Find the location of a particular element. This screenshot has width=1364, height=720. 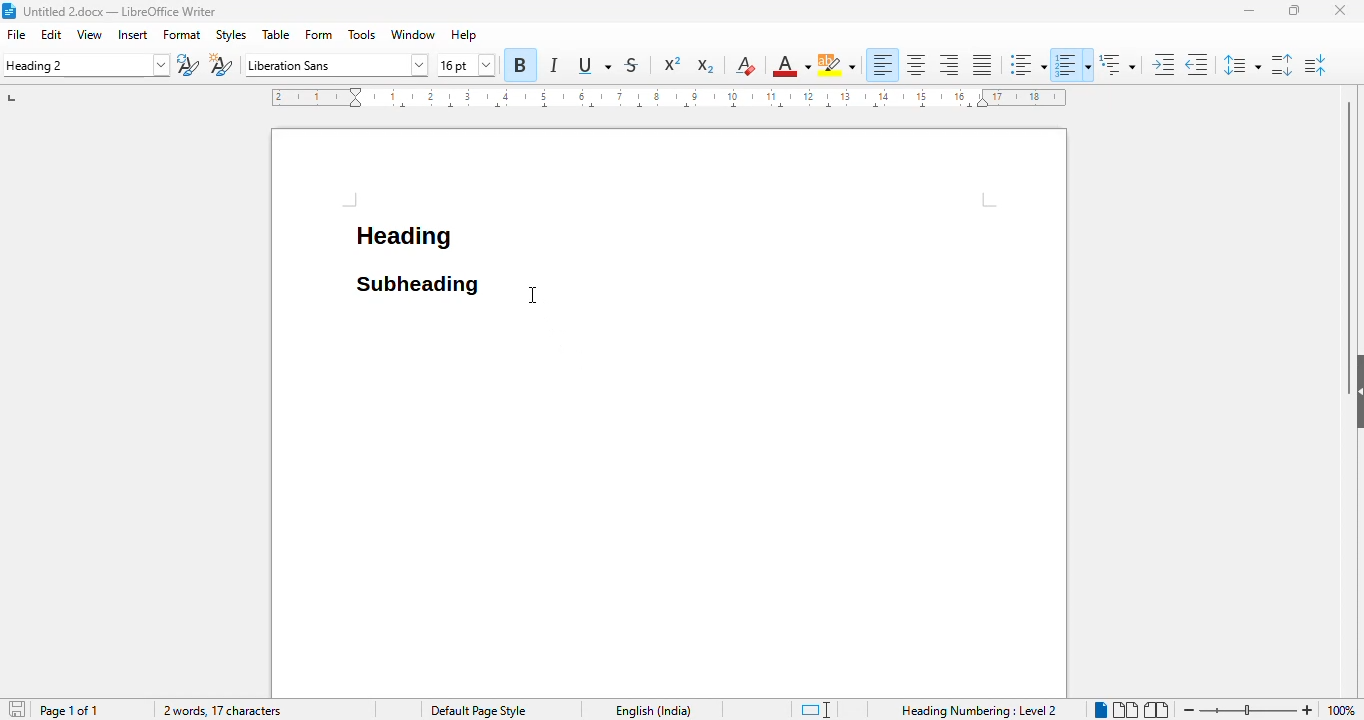

vertical scroll bar is located at coordinates (1352, 218).